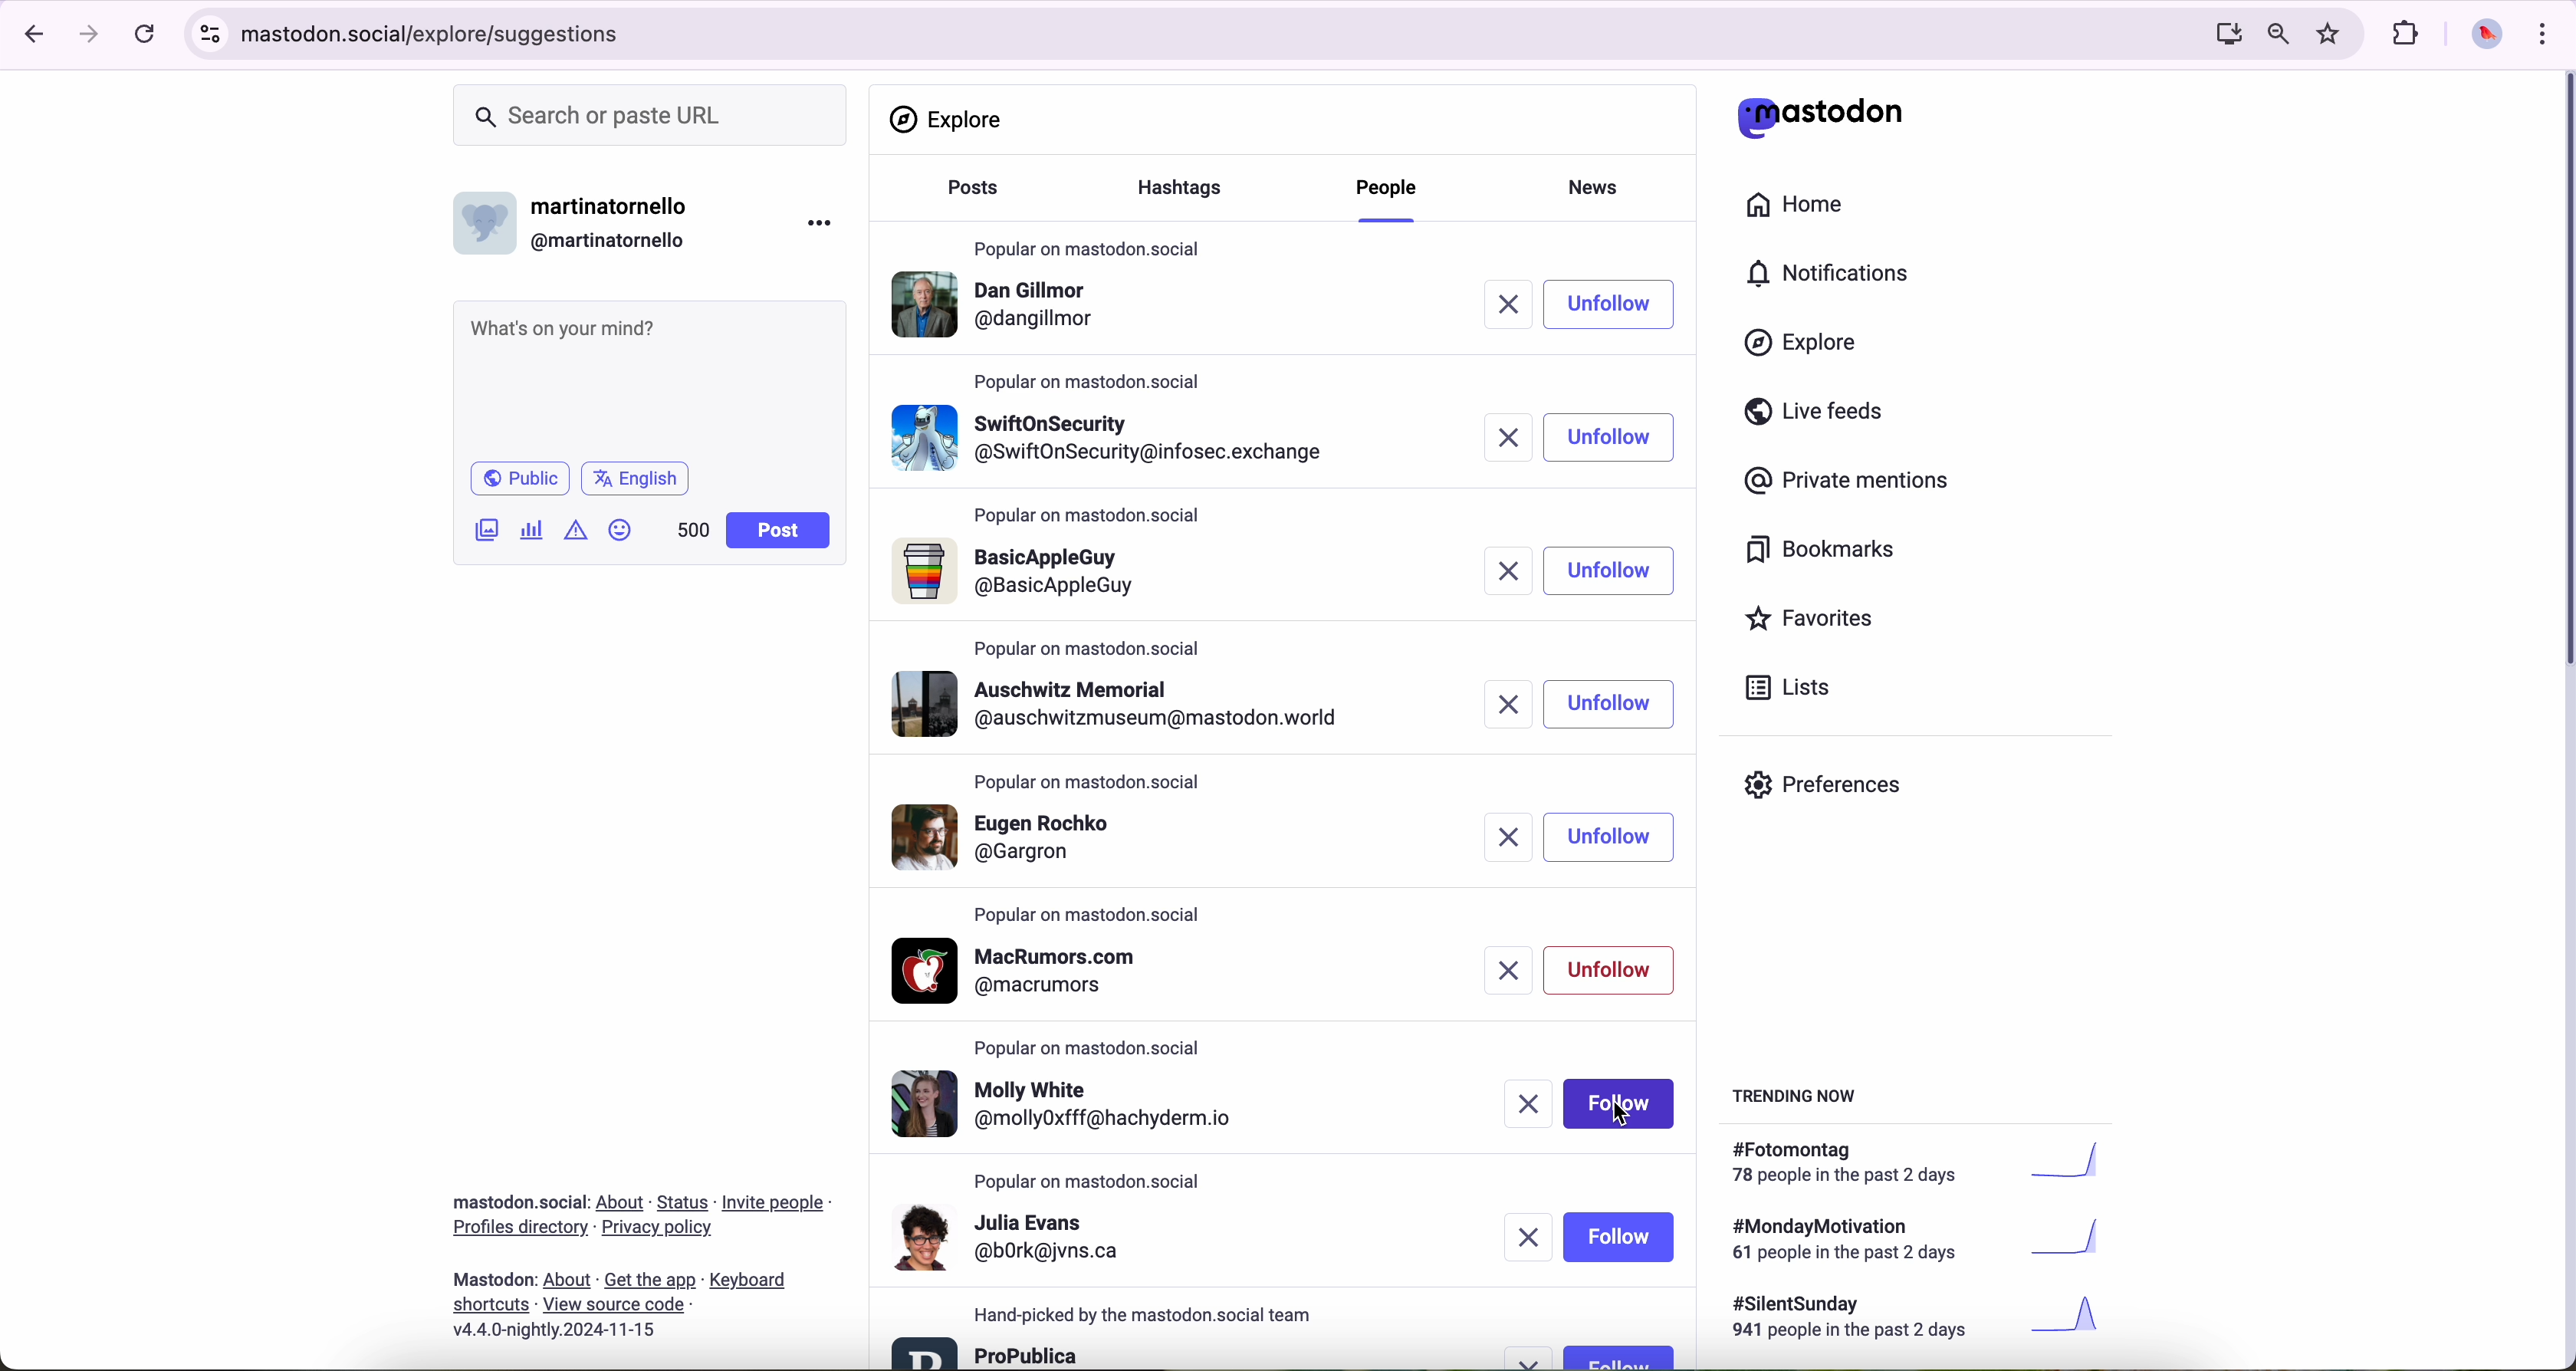 This screenshot has height=1371, width=2576. What do you see at coordinates (641, 1259) in the screenshot?
I see `about` at bounding box center [641, 1259].